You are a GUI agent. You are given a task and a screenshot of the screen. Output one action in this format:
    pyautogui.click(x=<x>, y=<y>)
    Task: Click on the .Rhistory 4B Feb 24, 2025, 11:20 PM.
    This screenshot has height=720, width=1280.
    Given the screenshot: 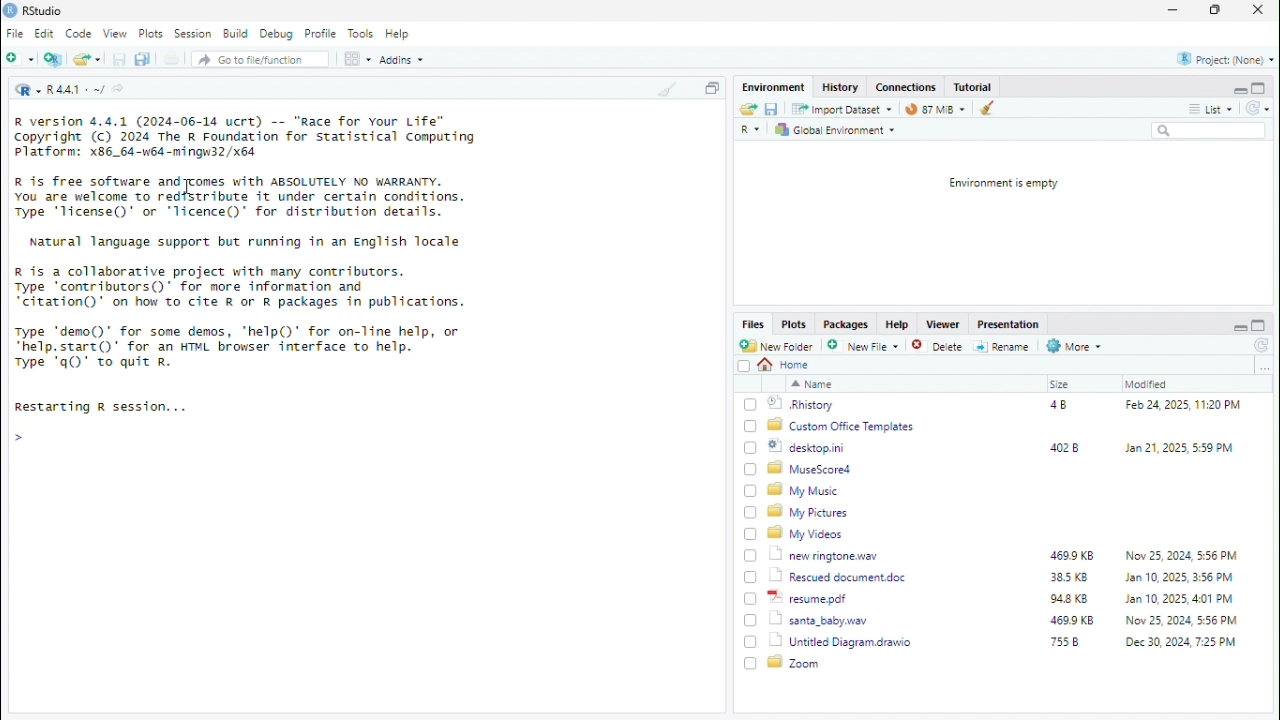 What is the action you would take?
    pyautogui.click(x=1006, y=405)
    